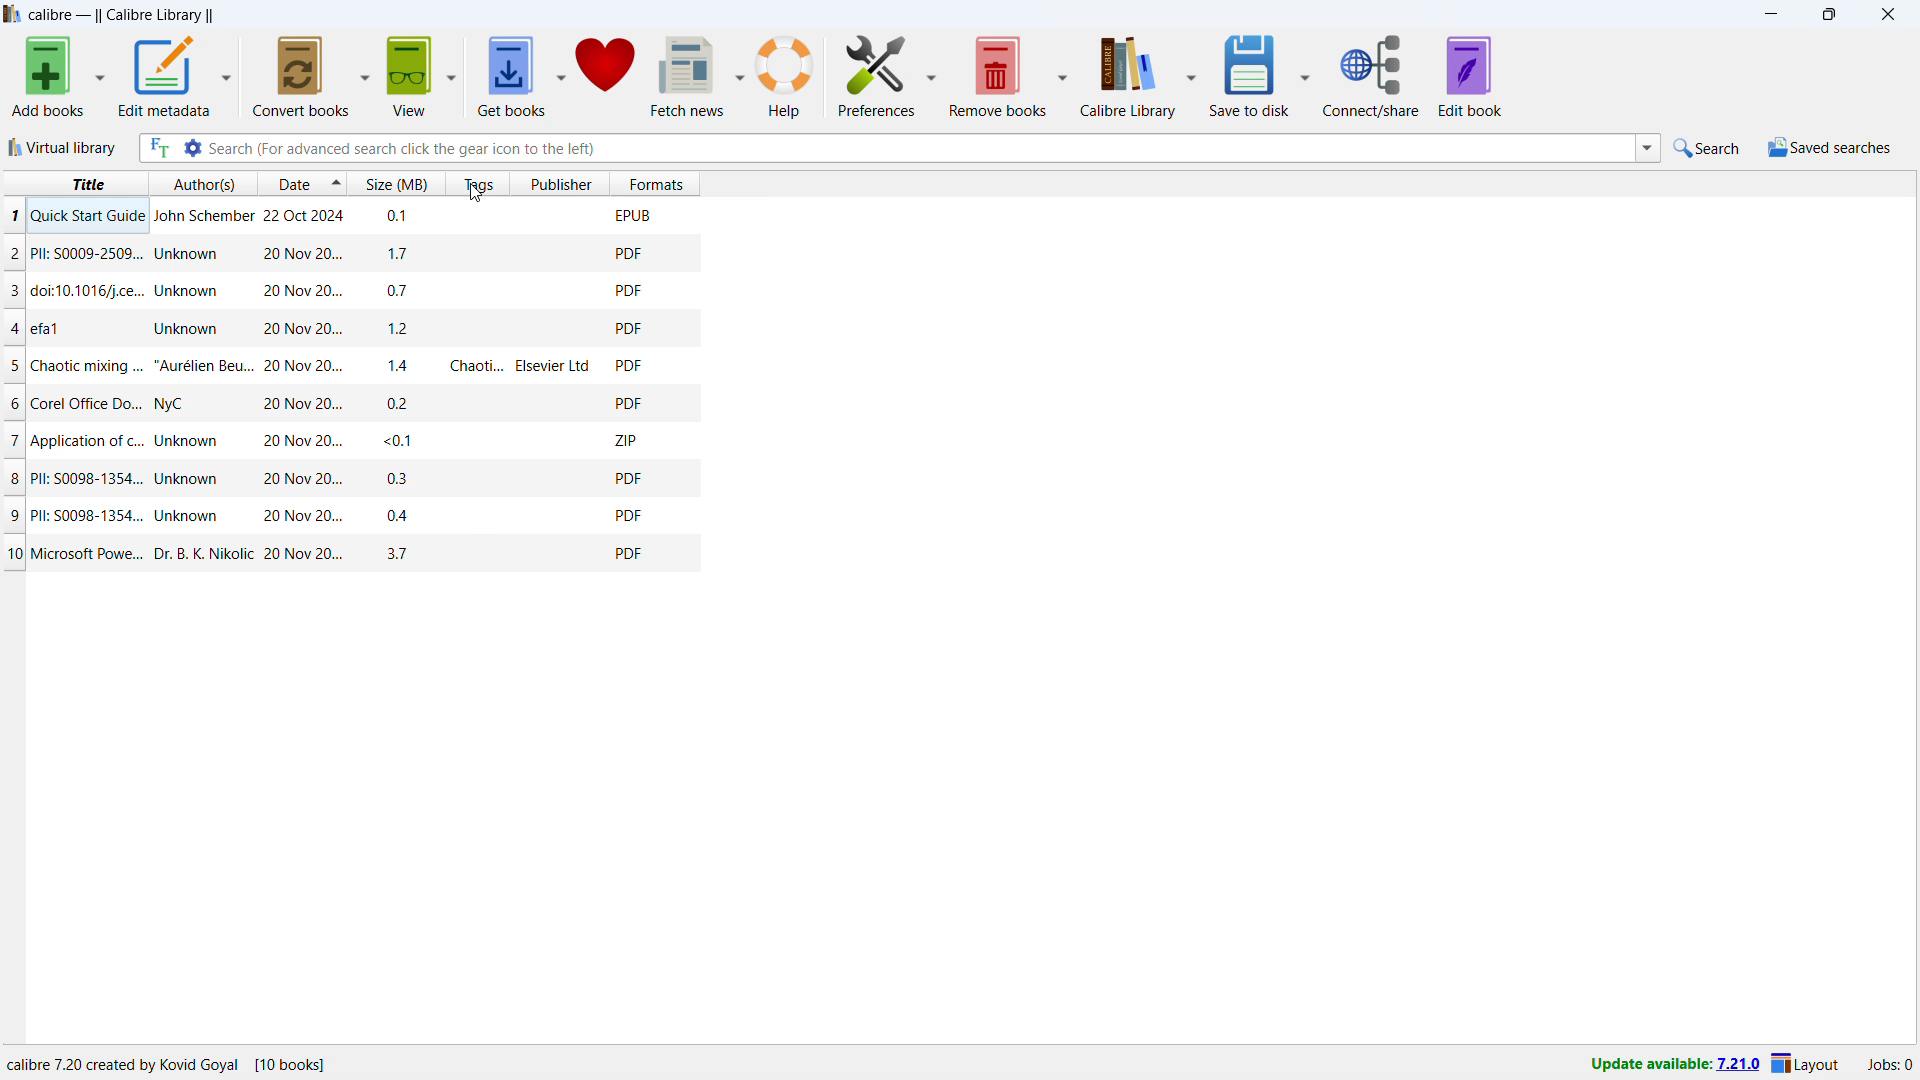 This screenshot has height=1080, width=1920. Describe the element at coordinates (687, 76) in the screenshot. I see `` at that location.